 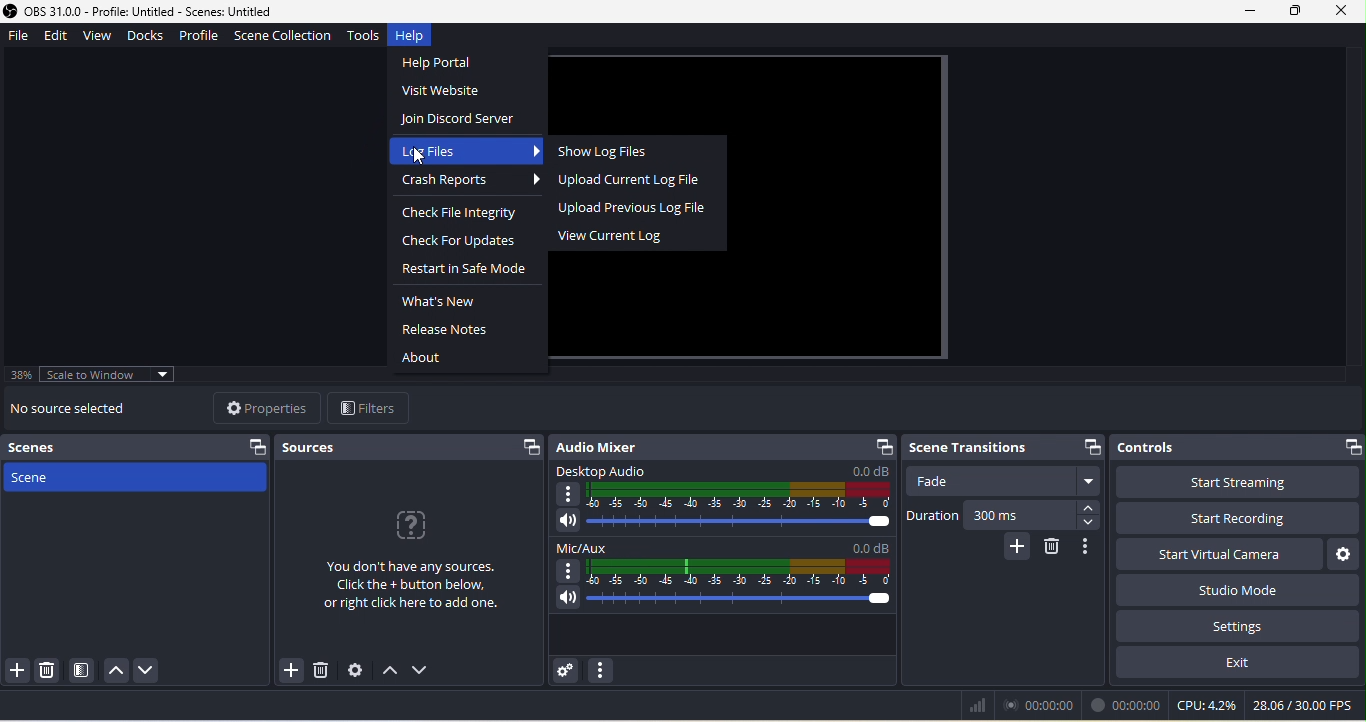 What do you see at coordinates (1345, 555) in the screenshot?
I see `configure virtual camera` at bounding box center [1345, 555].